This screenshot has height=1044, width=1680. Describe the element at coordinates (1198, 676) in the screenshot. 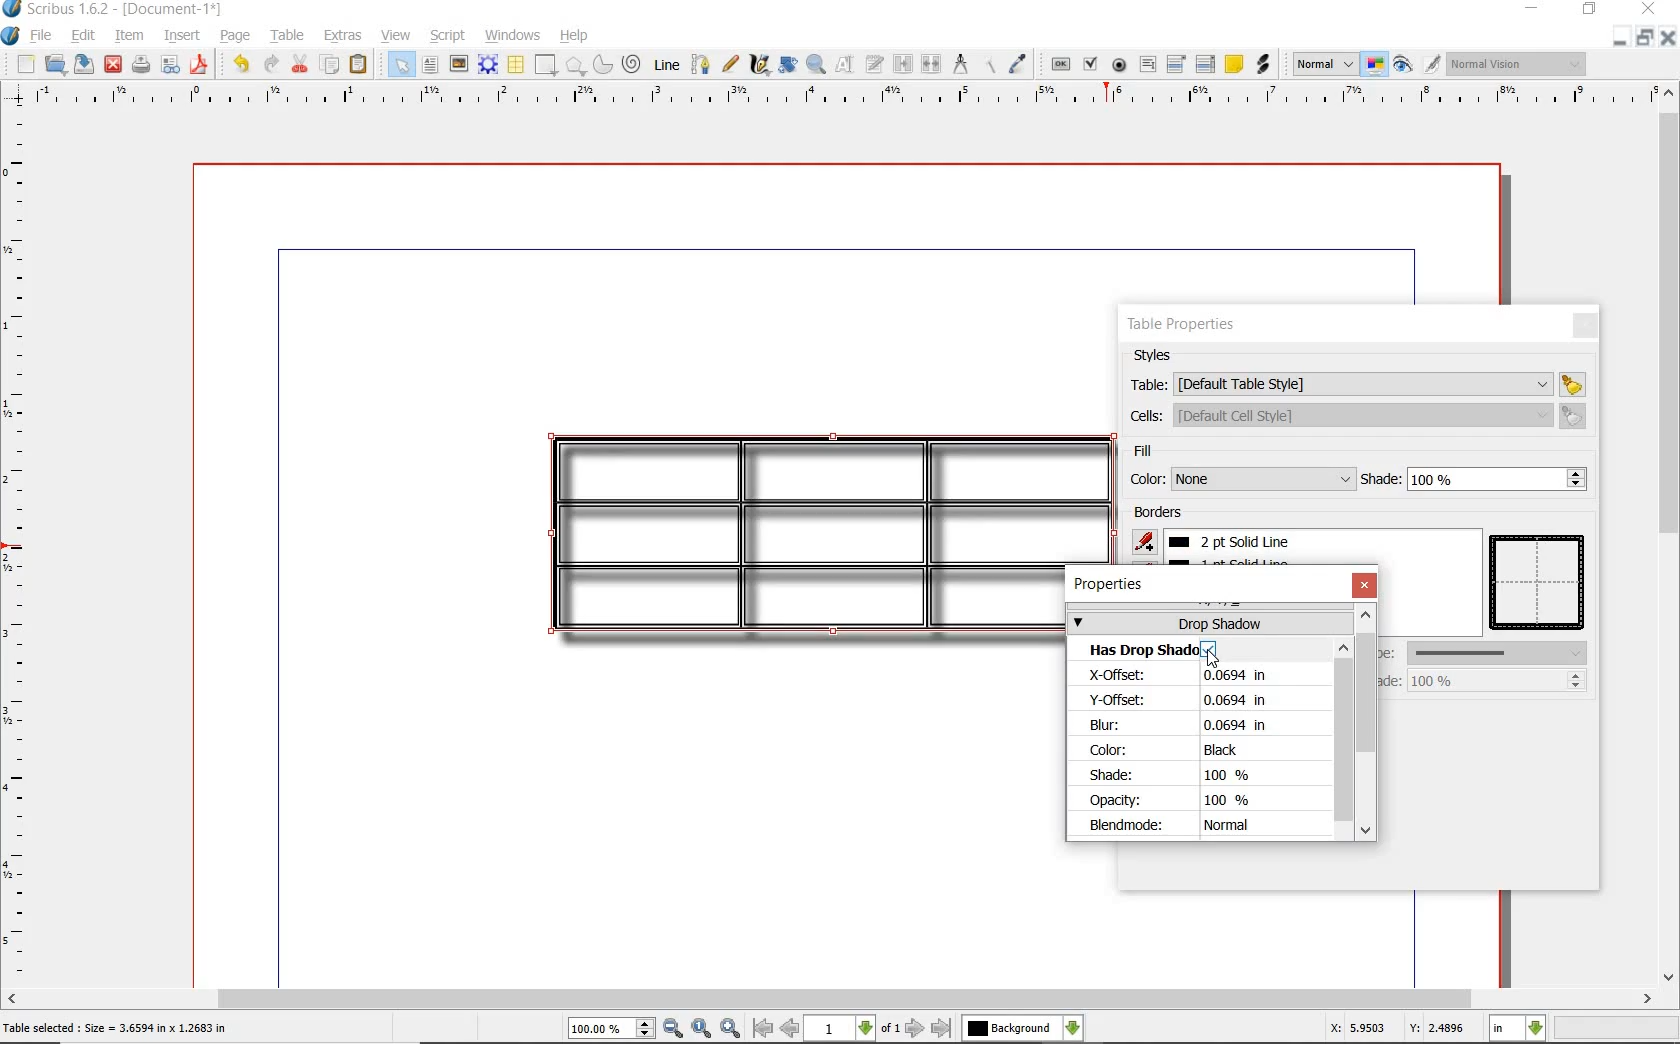

I see `X-Offset: 0.0694 in` at that location.